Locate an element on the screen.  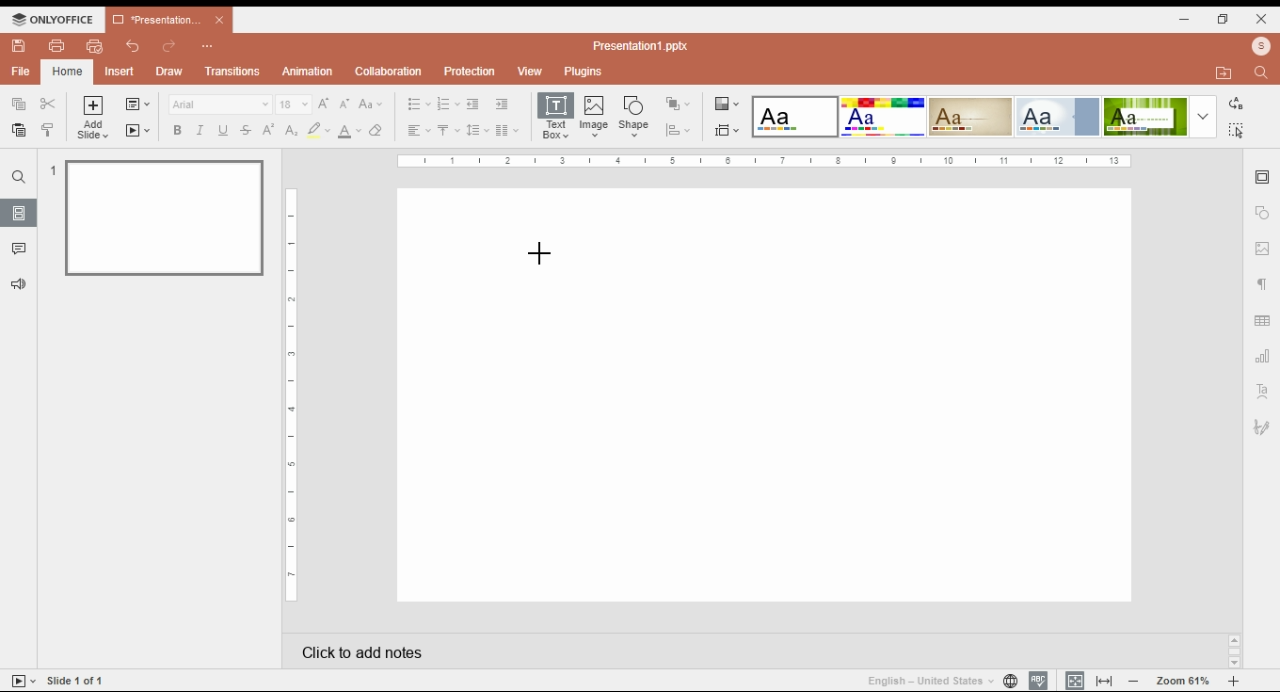
find is located at coordinates (1238, 130).